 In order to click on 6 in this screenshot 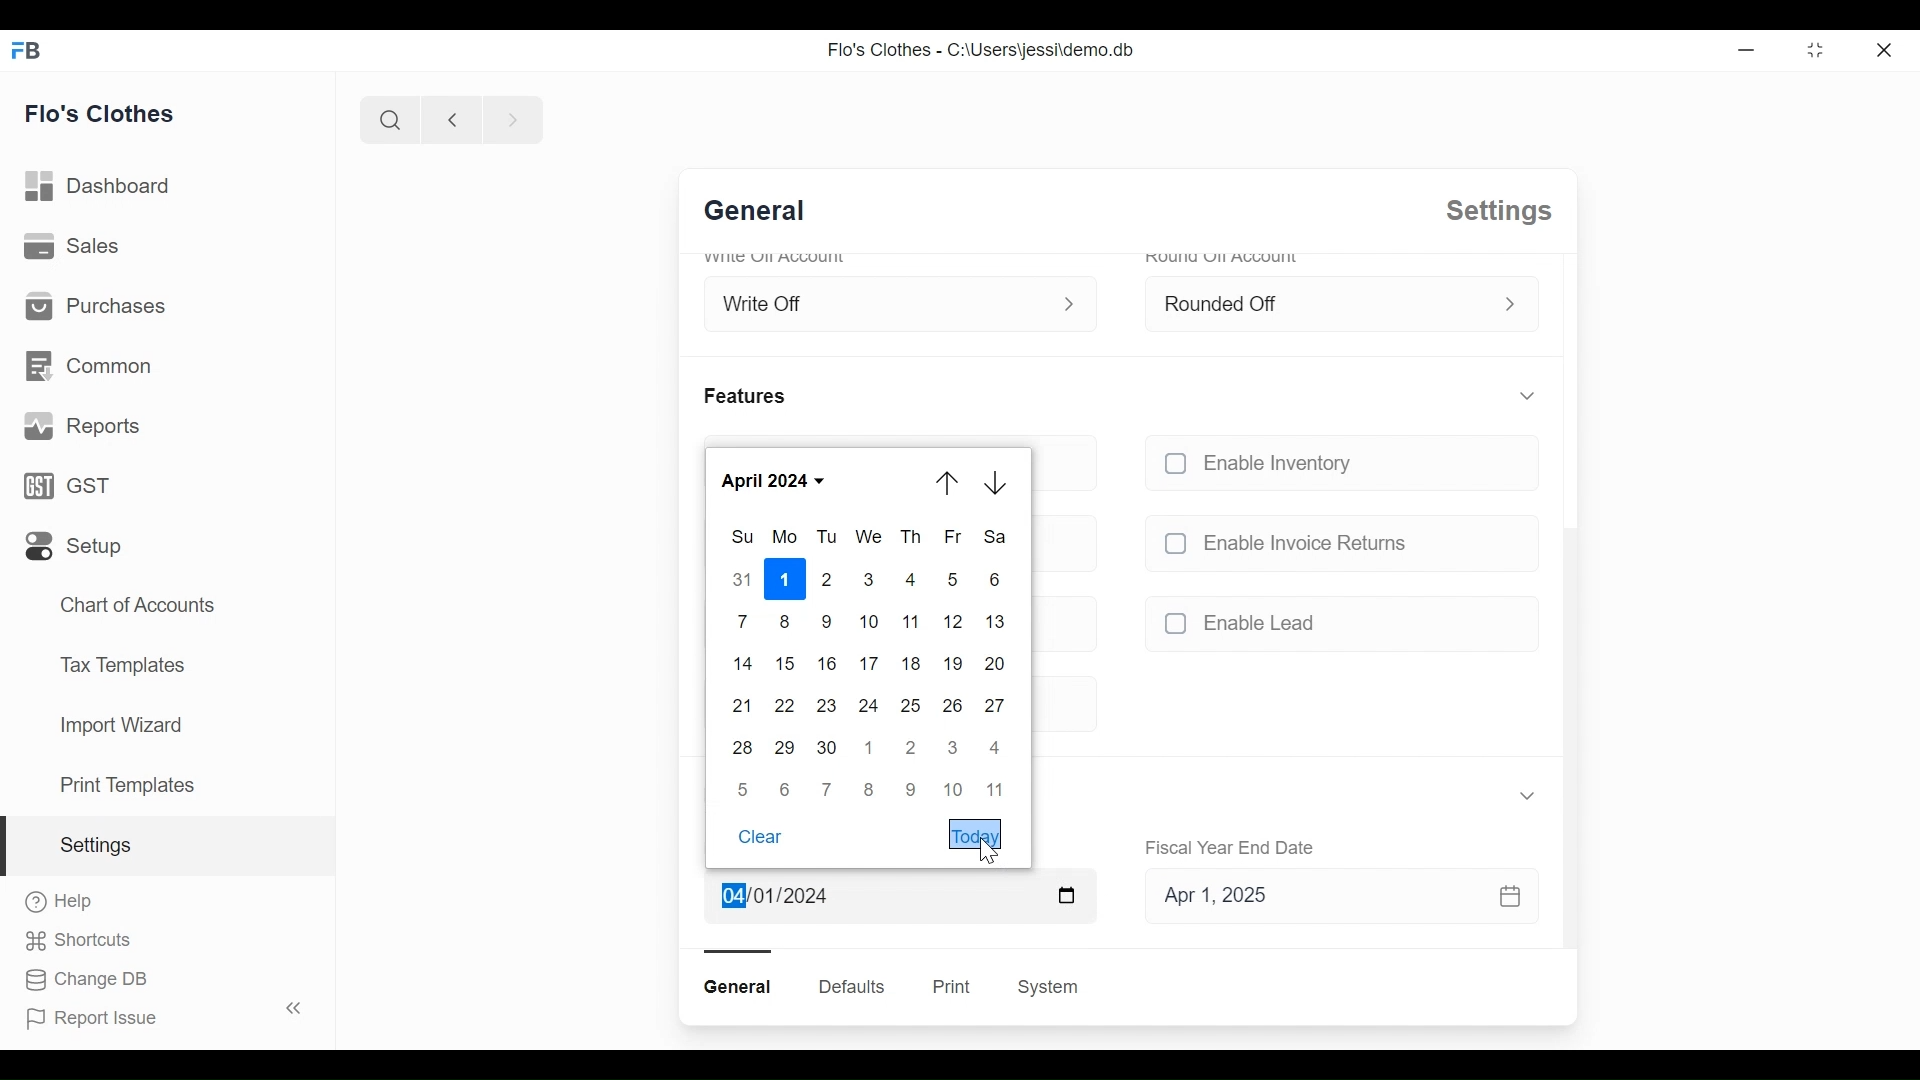, I will do `click(786, 791)`.